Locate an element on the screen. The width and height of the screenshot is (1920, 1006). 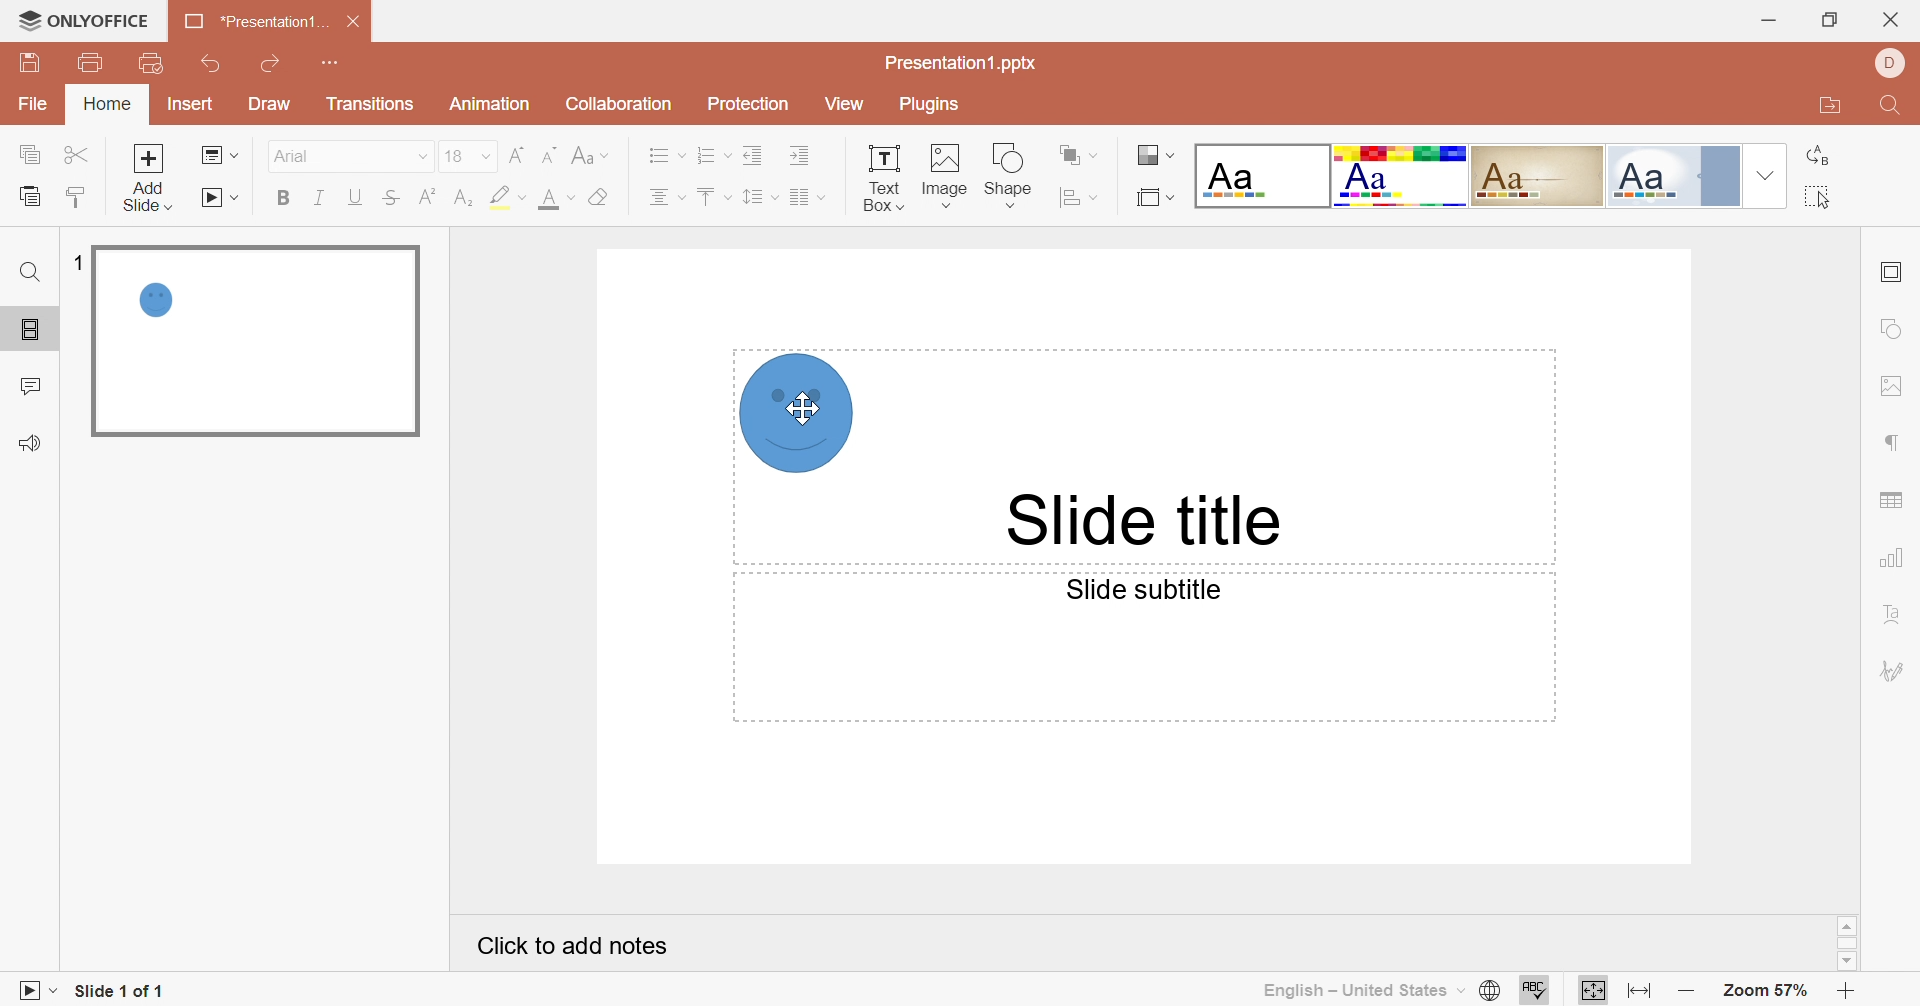
Change case is located at coordinates (589, 154).